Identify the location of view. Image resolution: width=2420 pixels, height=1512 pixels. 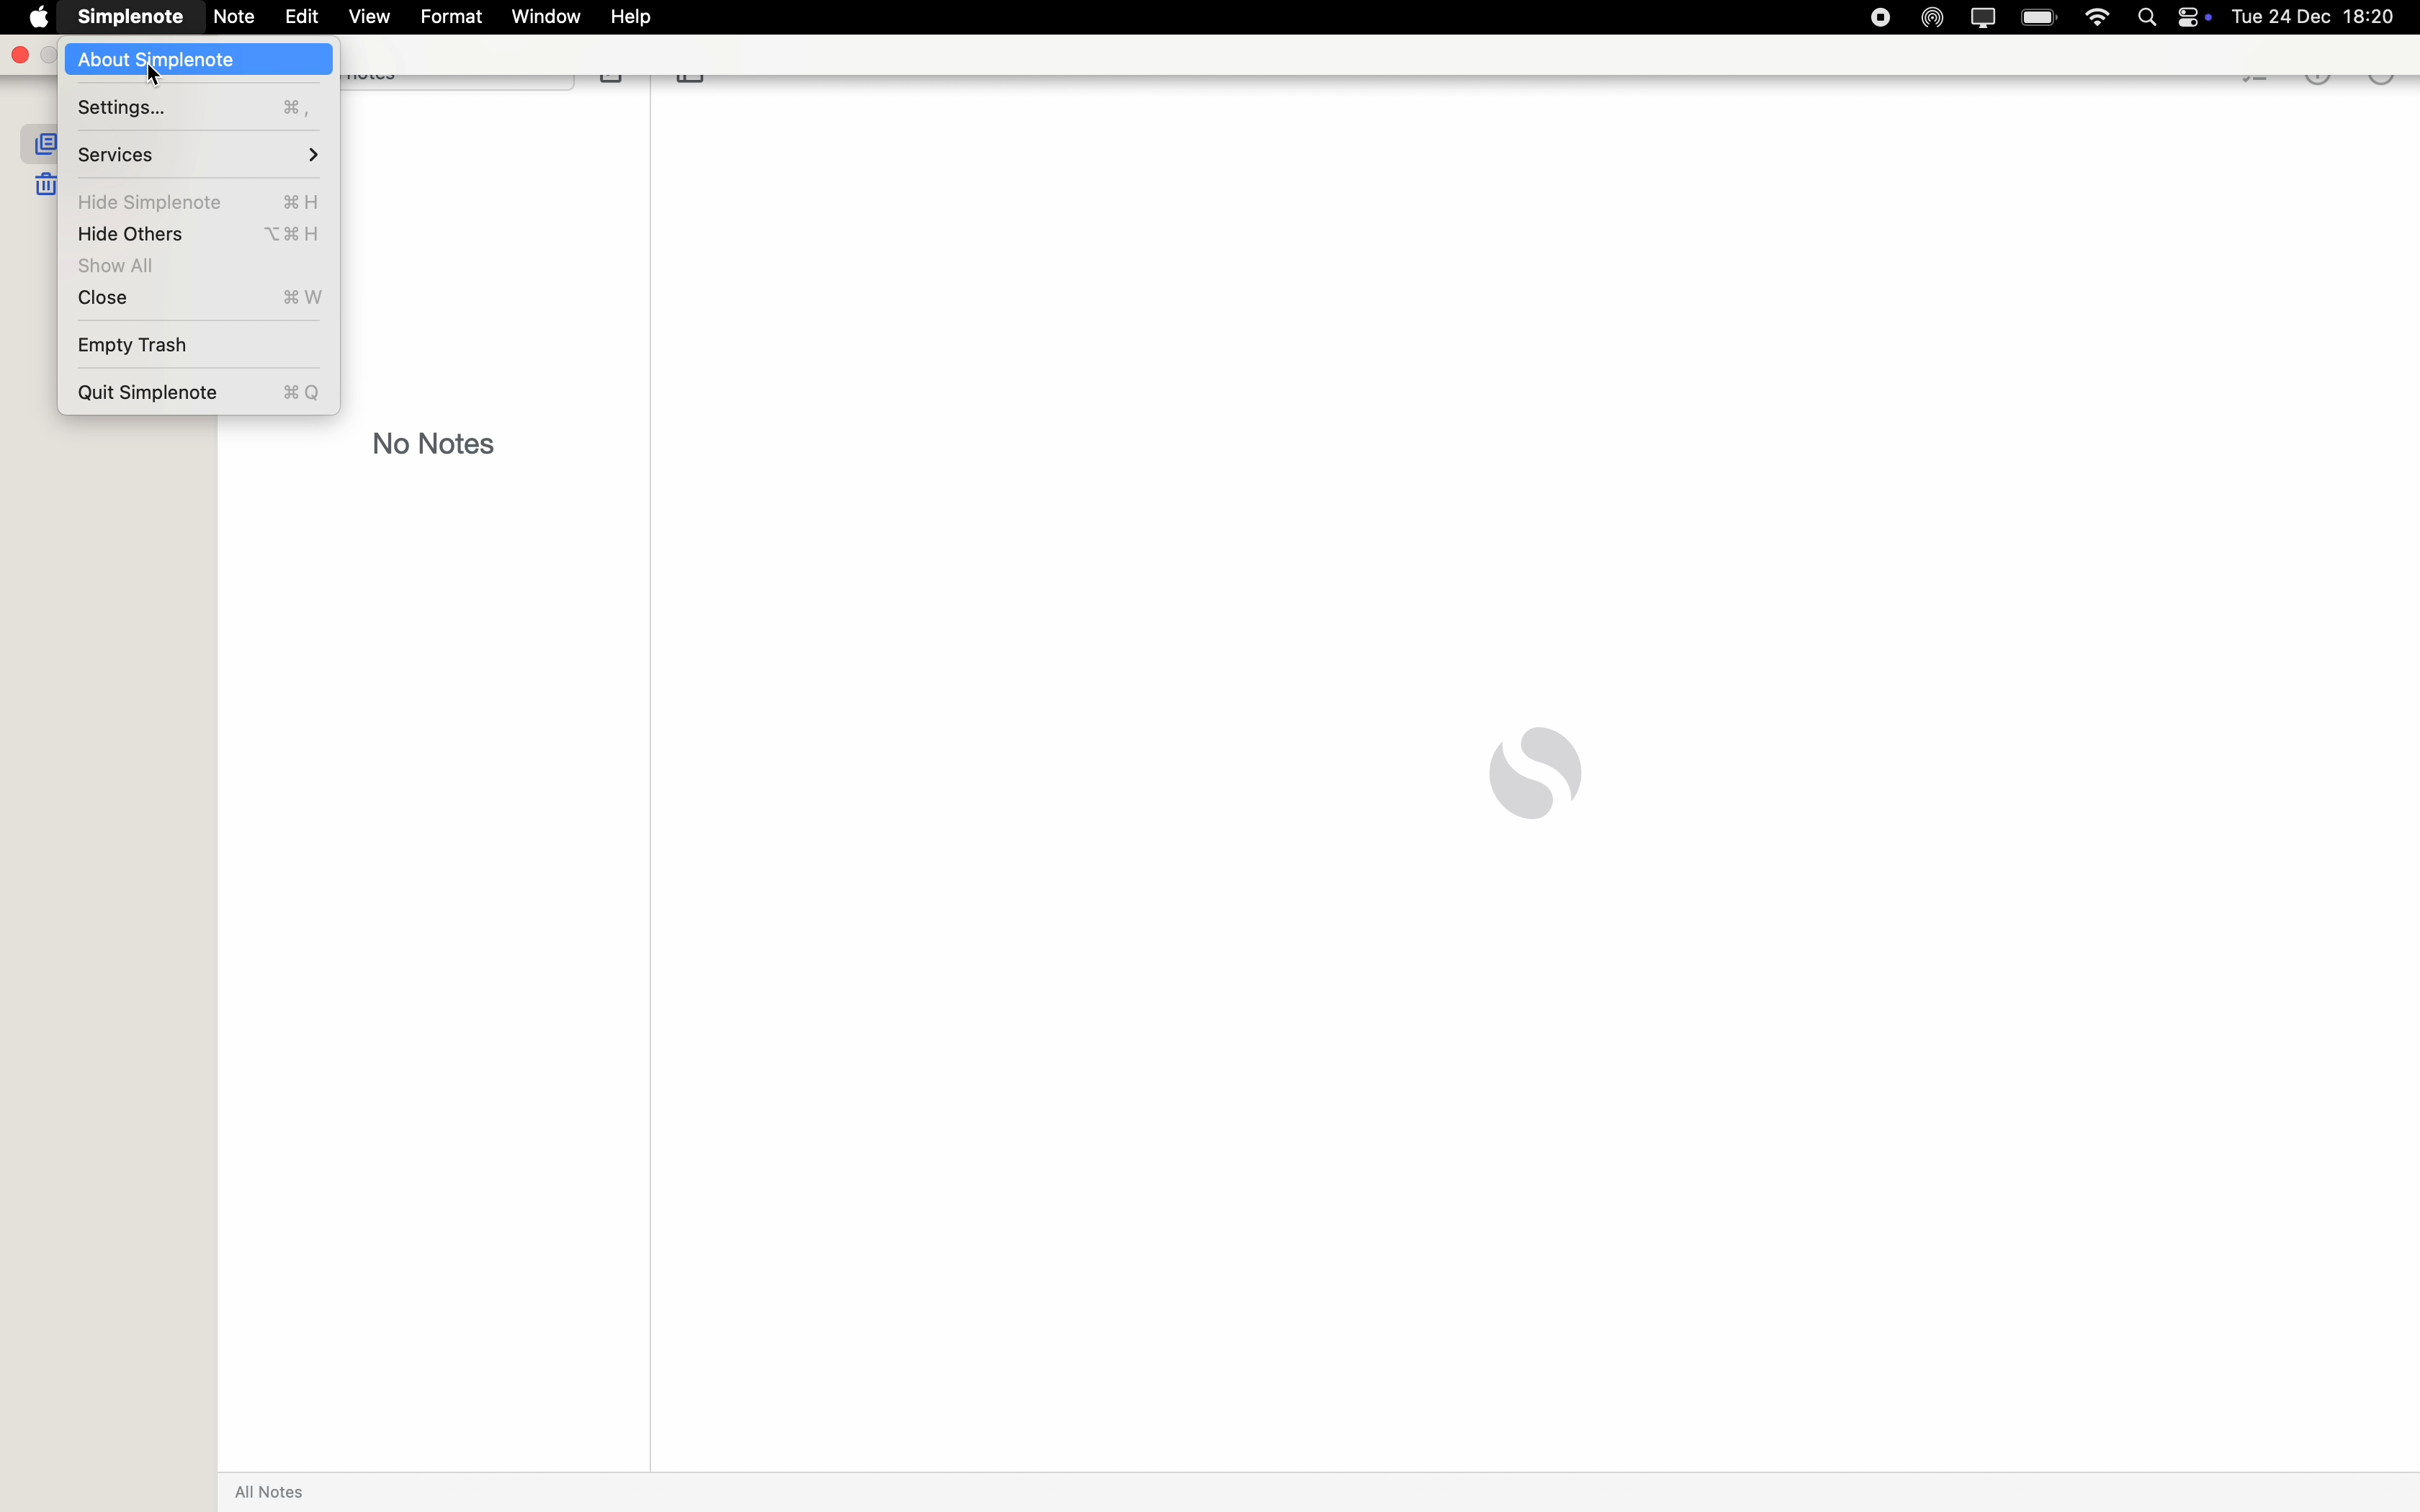
(371, 17).